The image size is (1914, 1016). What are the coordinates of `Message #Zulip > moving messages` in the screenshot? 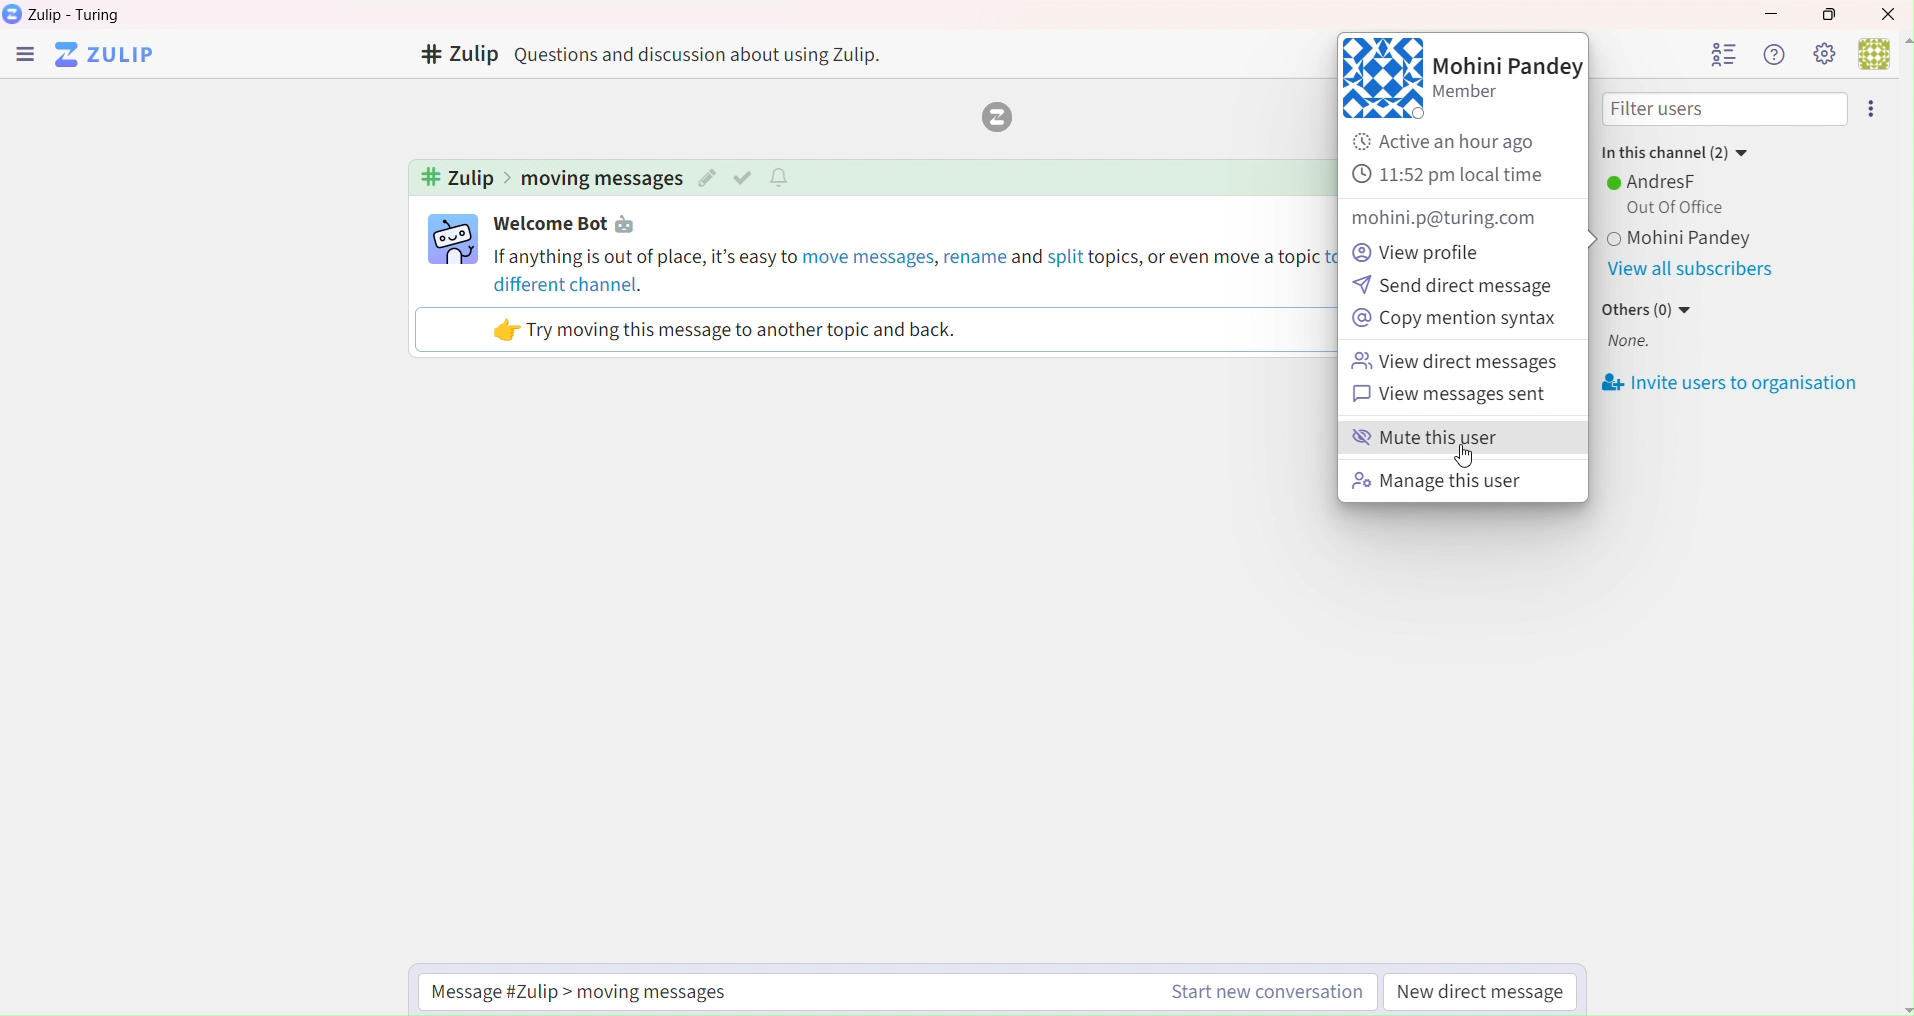 It's located at (594, 991).